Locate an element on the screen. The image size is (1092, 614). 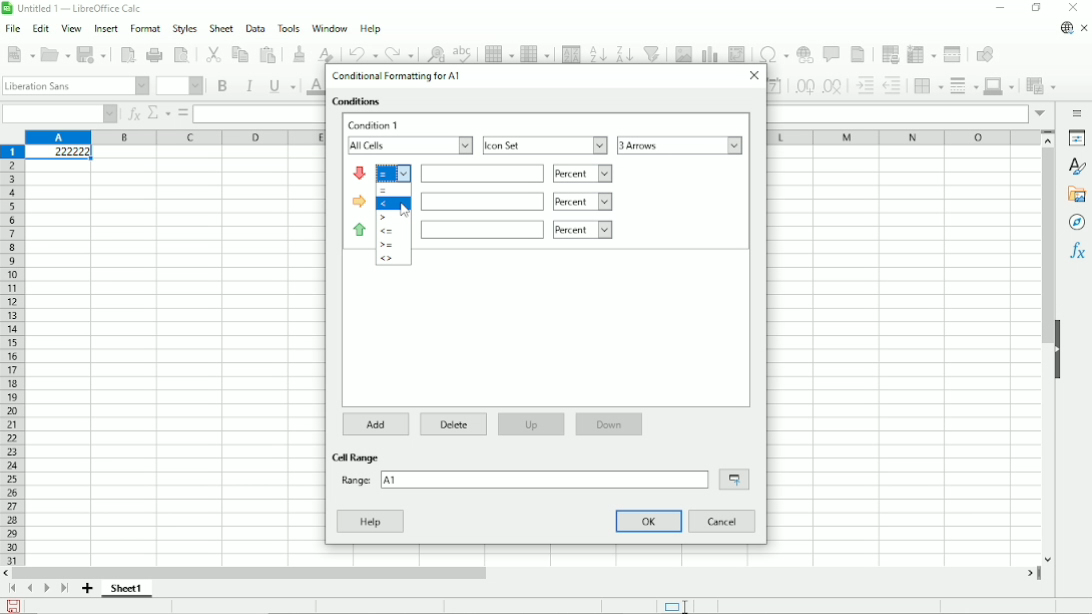
Insert or edit pivot table is located at coordinates (736, 52).